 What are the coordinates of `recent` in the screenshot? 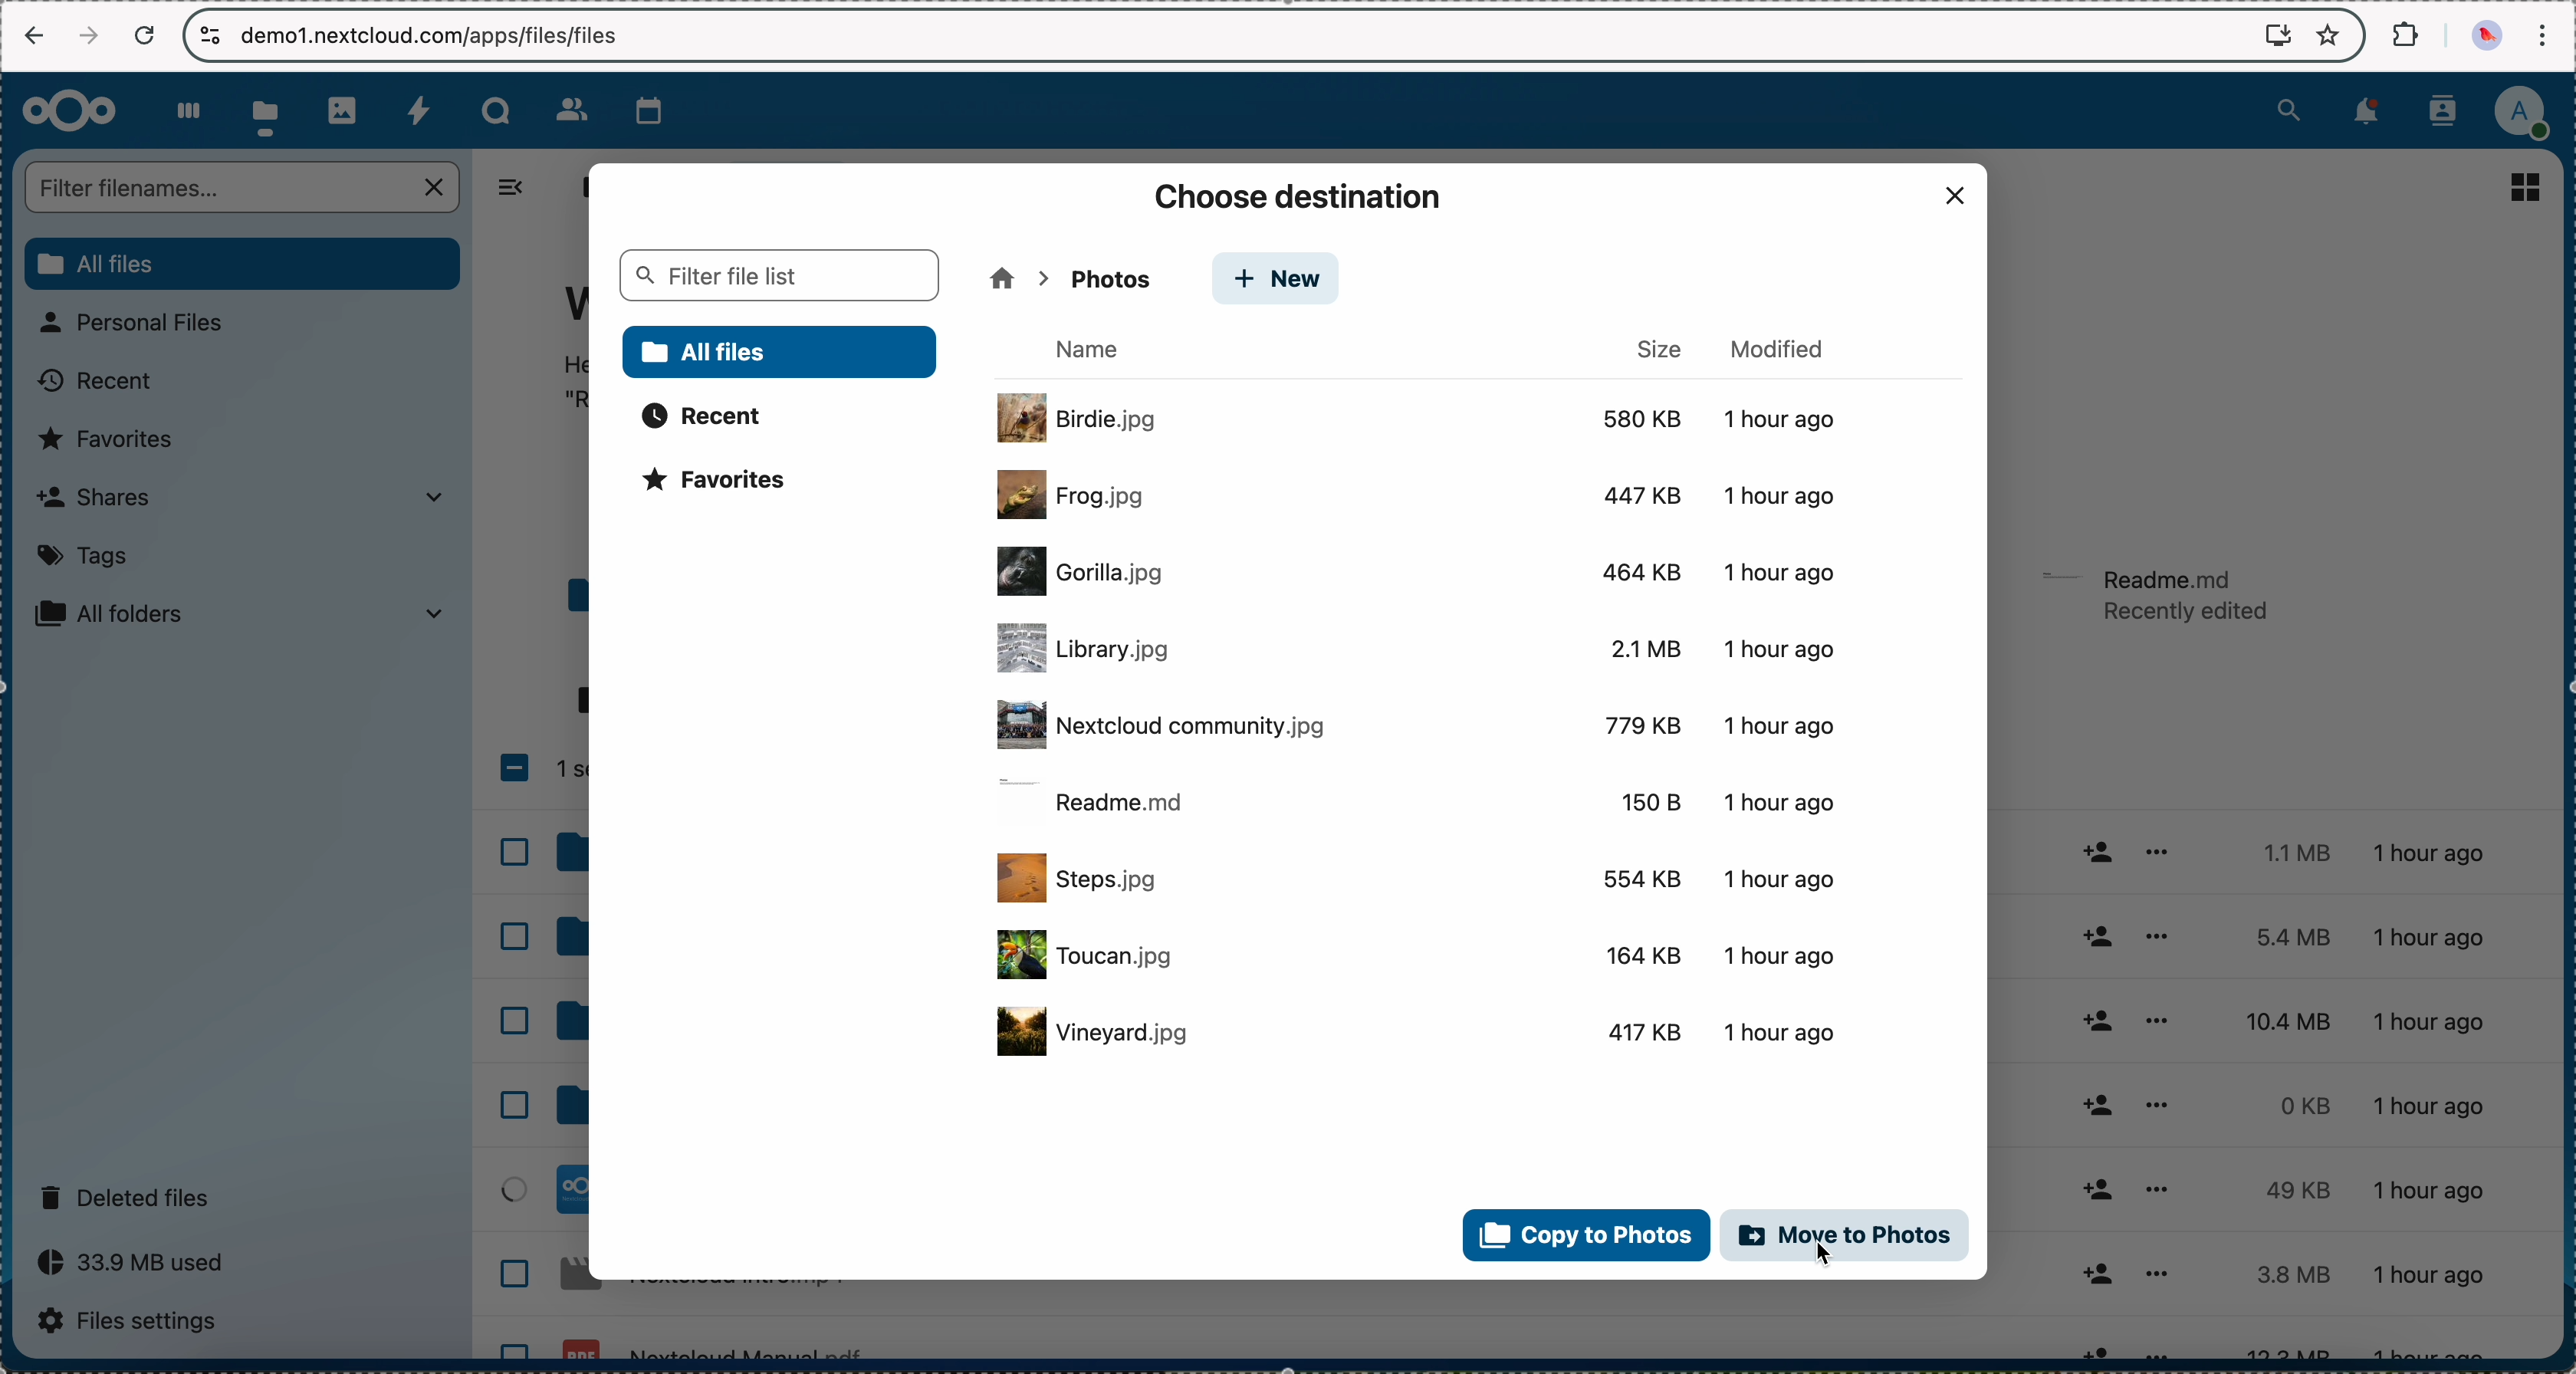 It's located at (705, 415).